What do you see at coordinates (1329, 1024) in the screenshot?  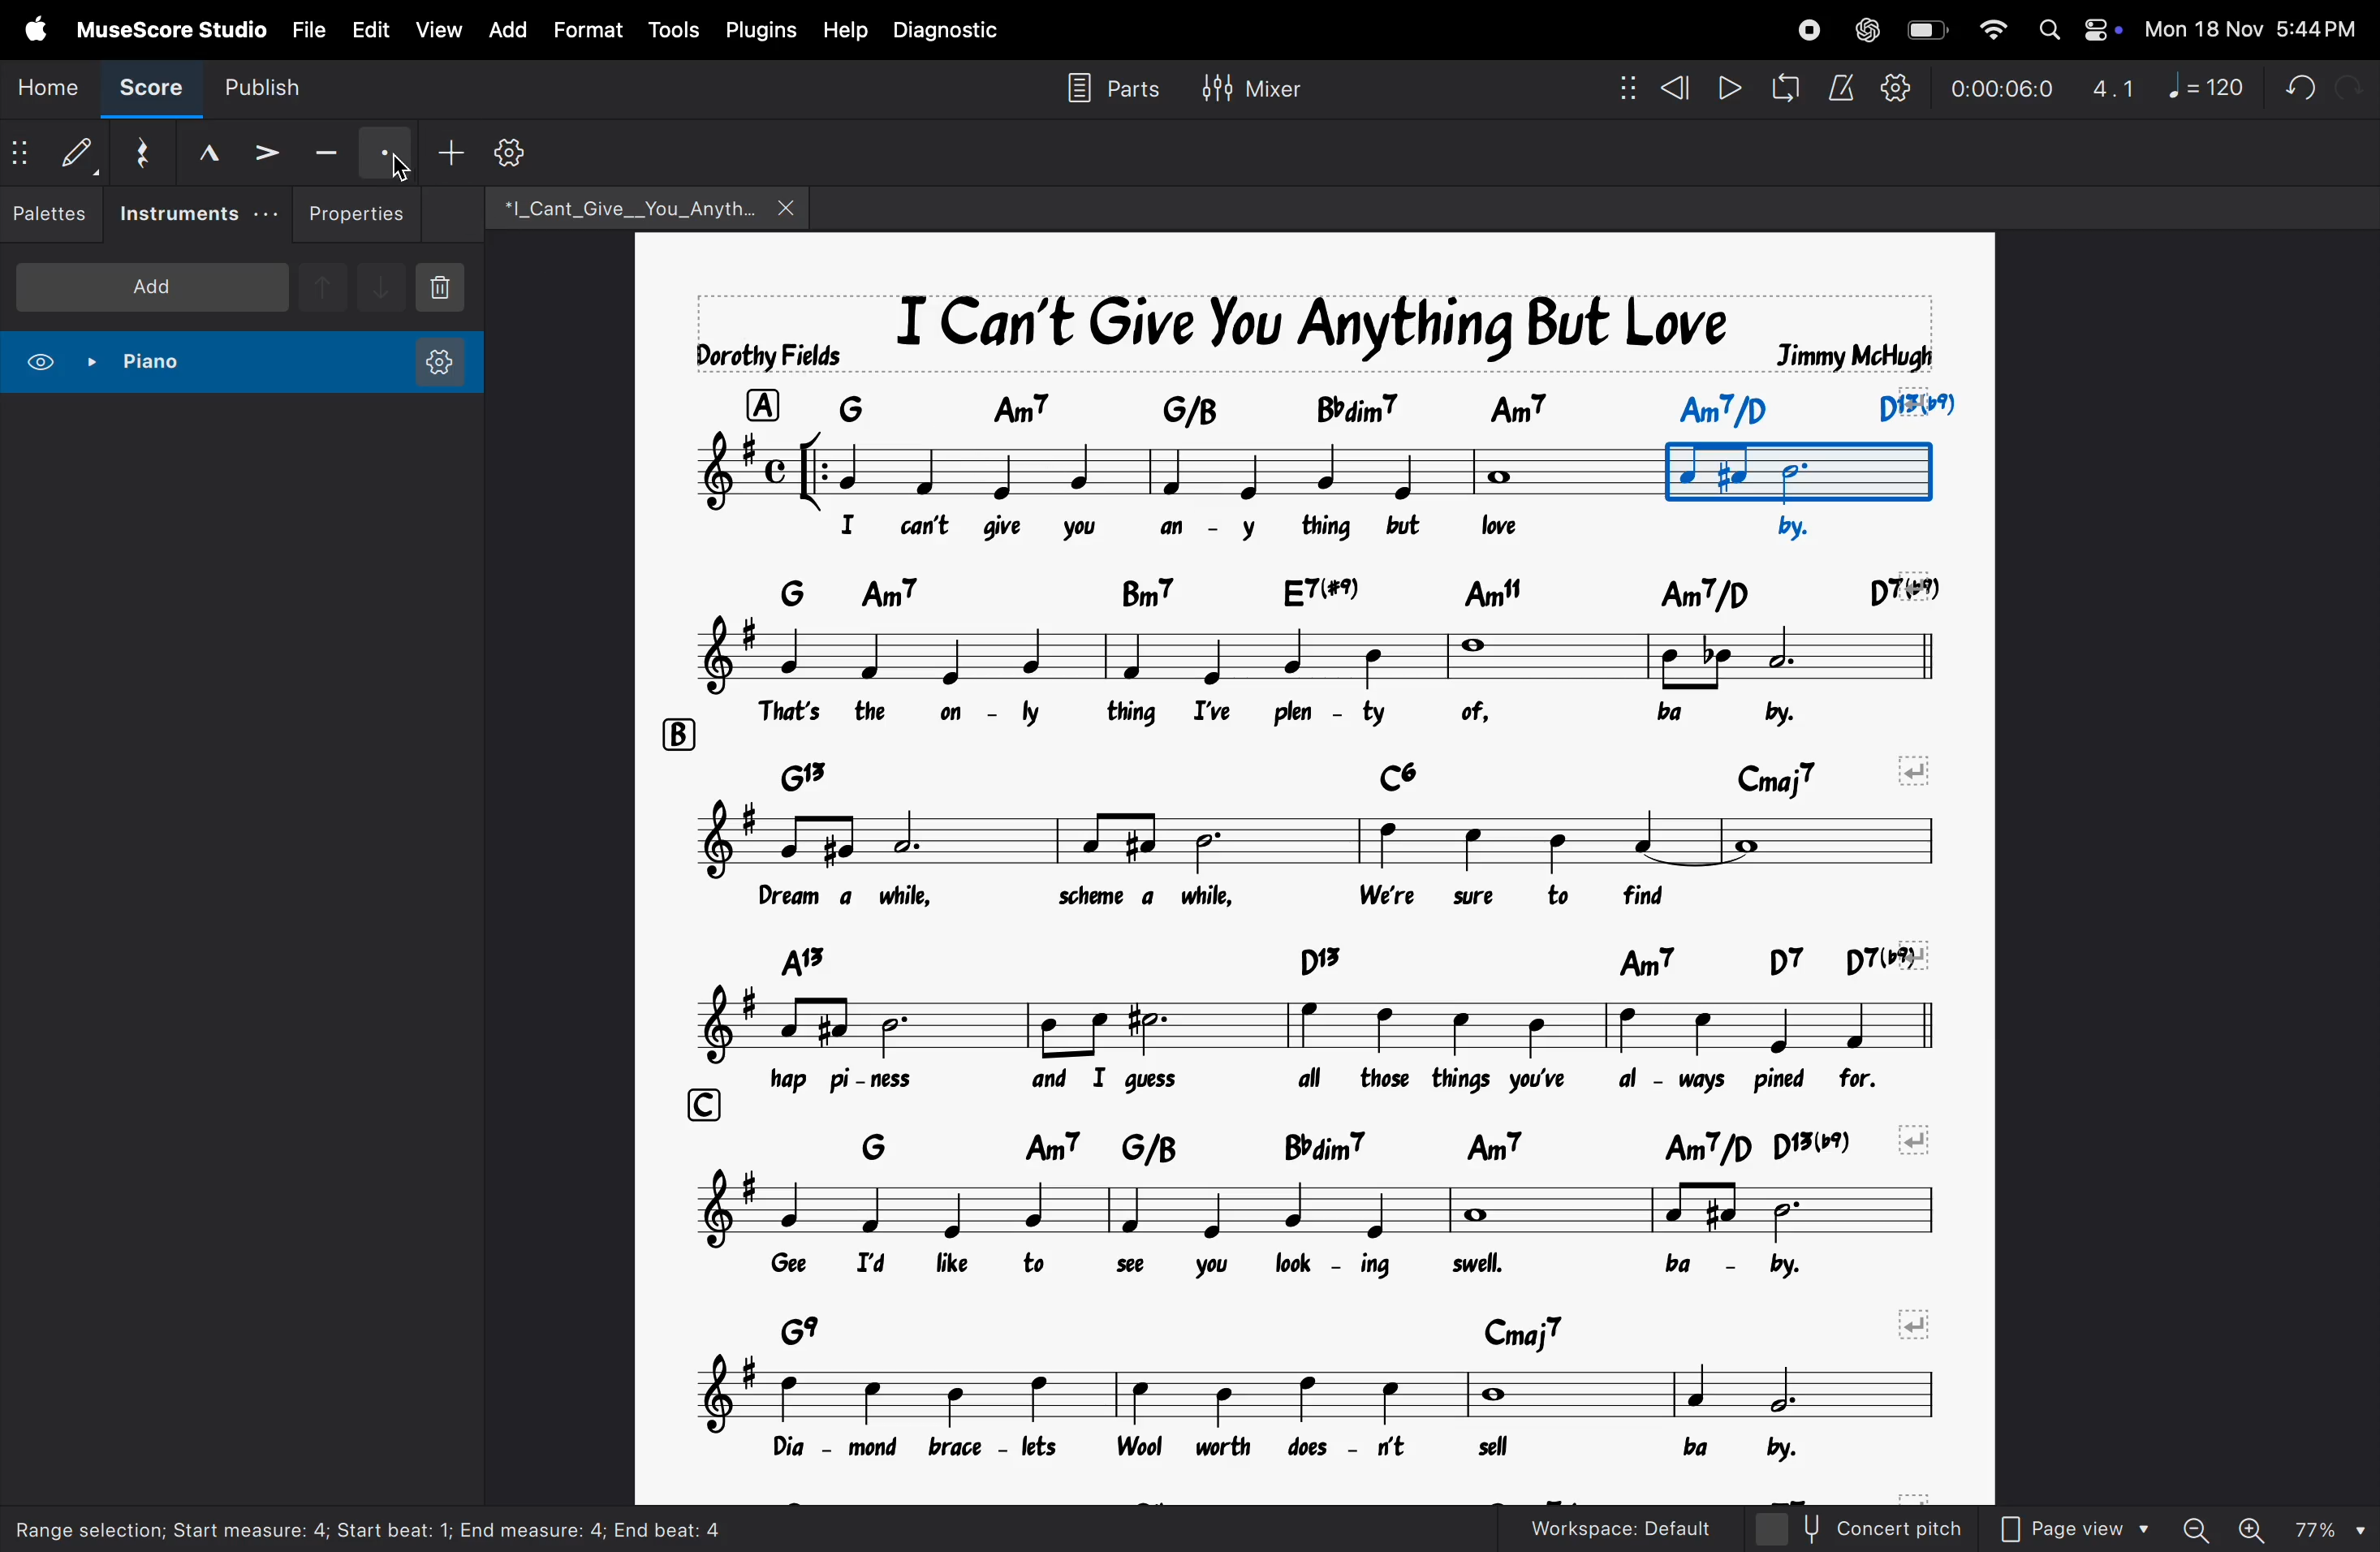 I see `notes` at bounding box center [1329, 1024].